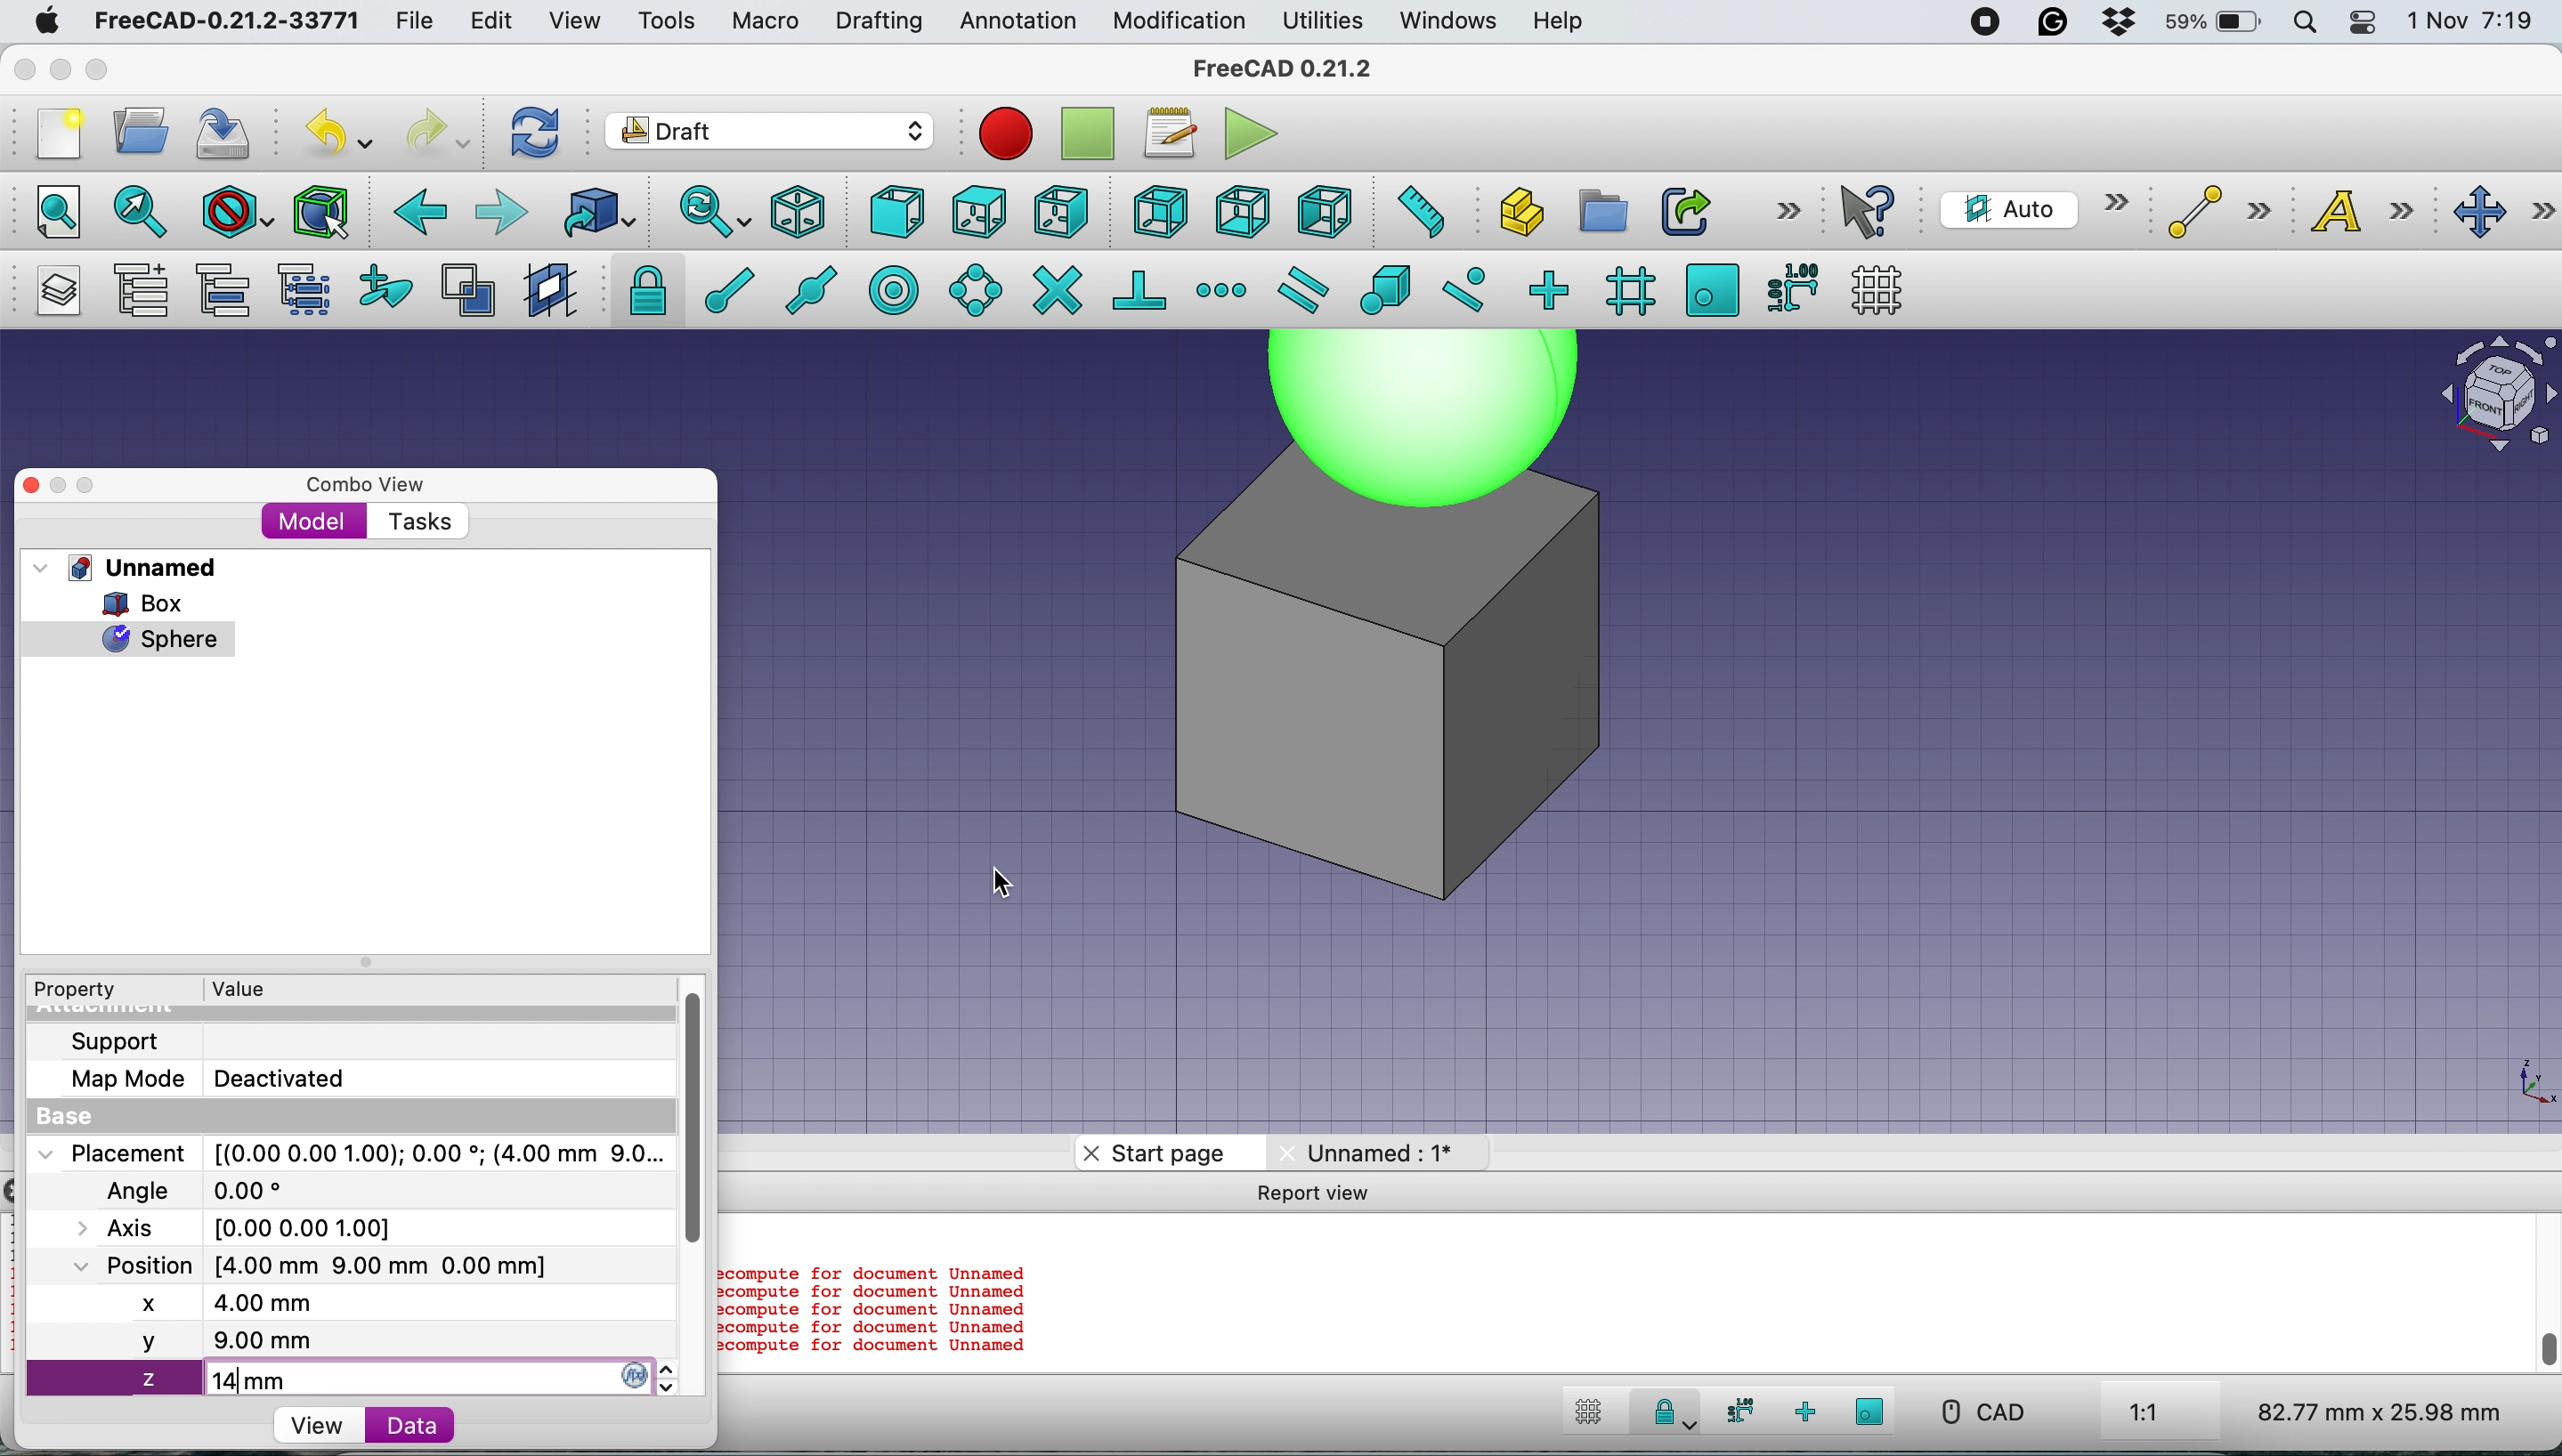  What do you see at coordinates (439, 130) in the screenshot?
I see `redo` at bounding box center [439, 130].